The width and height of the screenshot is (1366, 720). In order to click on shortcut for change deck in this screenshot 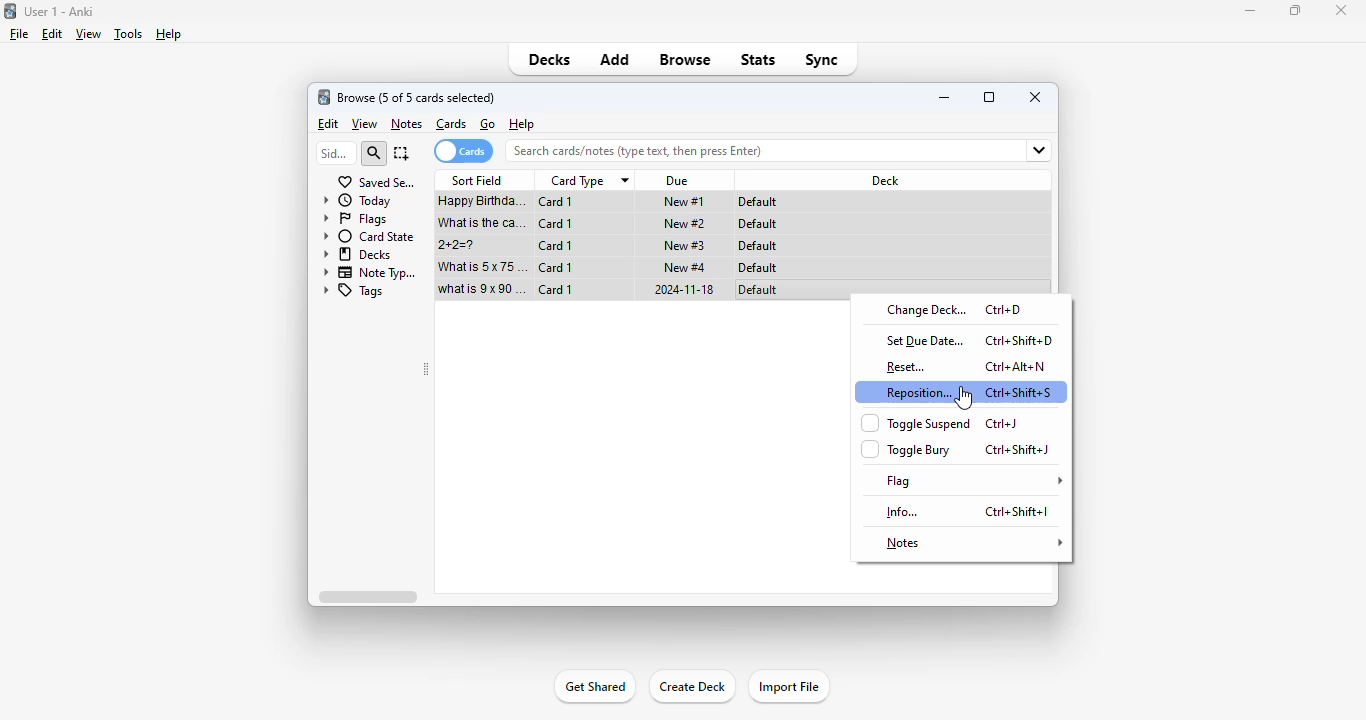, I will do `click(1002, 309)`.